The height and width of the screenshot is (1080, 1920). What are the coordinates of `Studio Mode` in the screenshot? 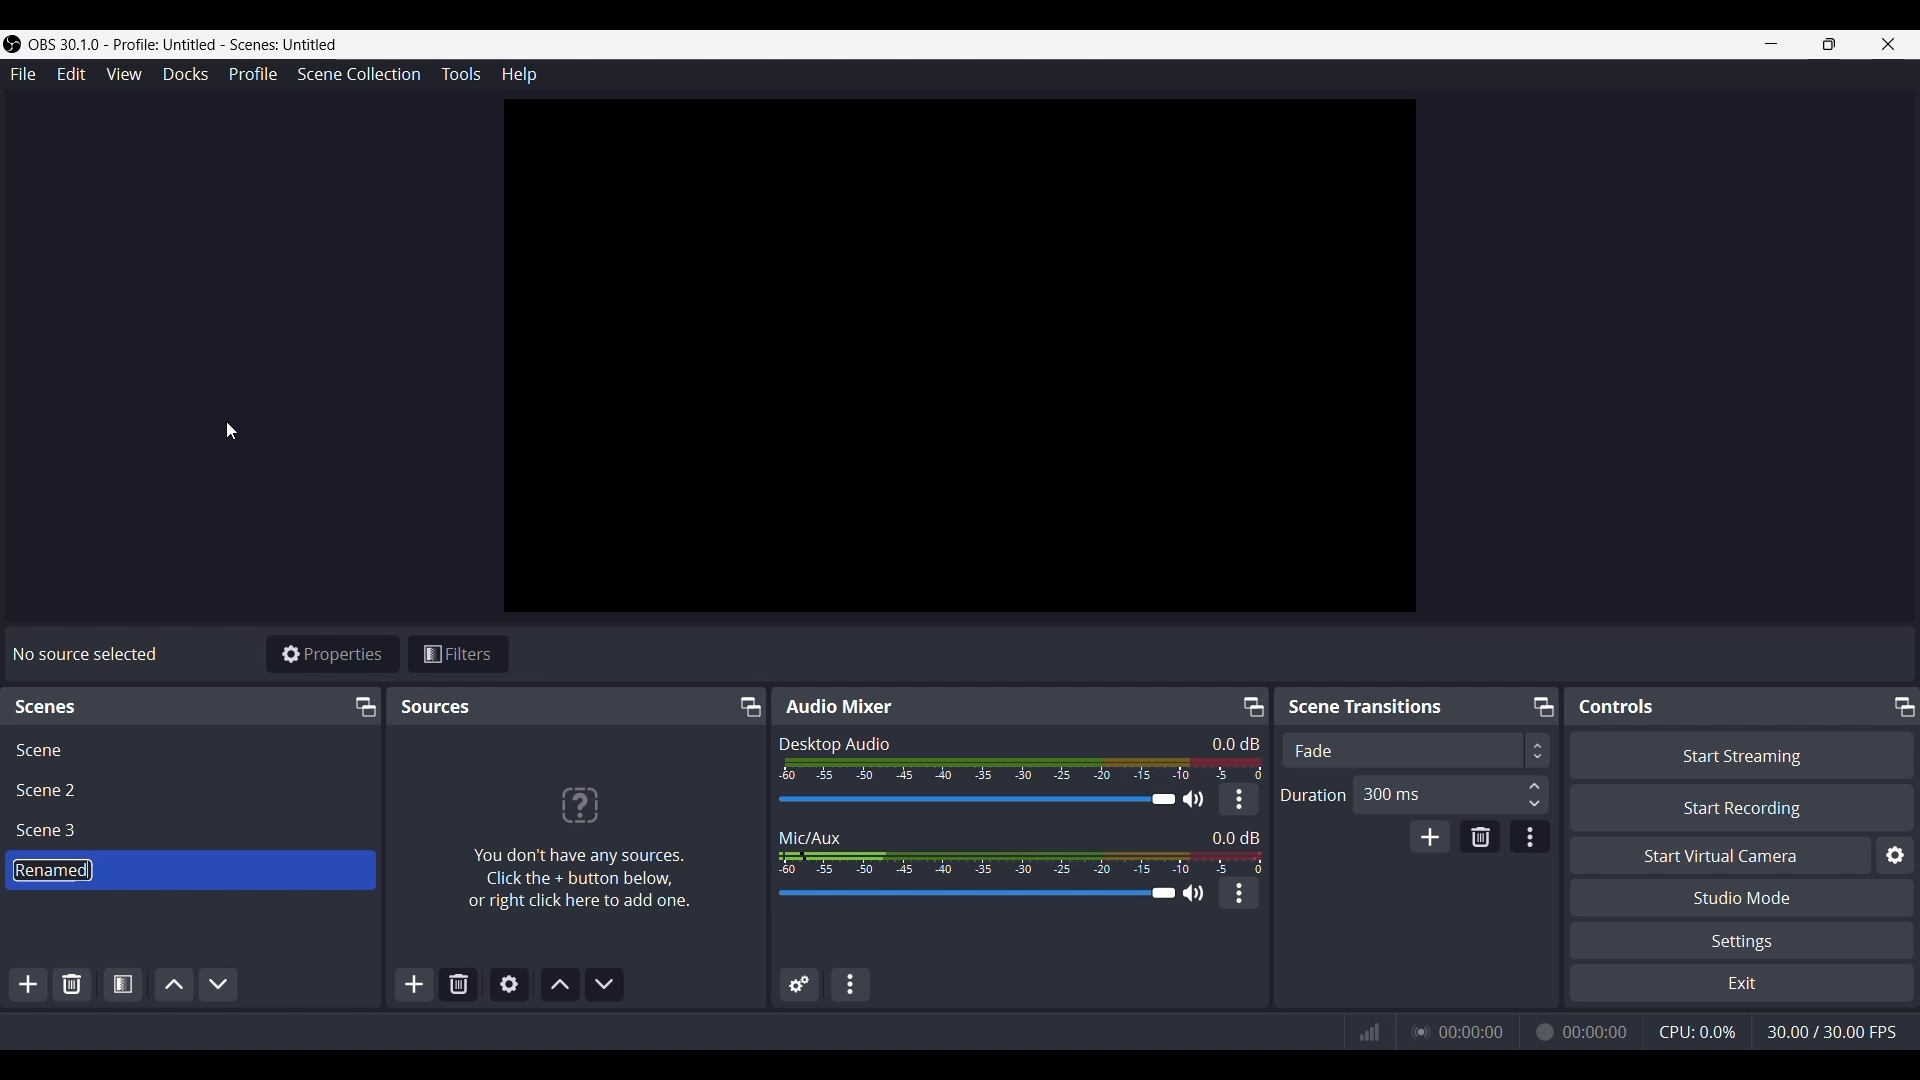 It's located at (1743, 897).